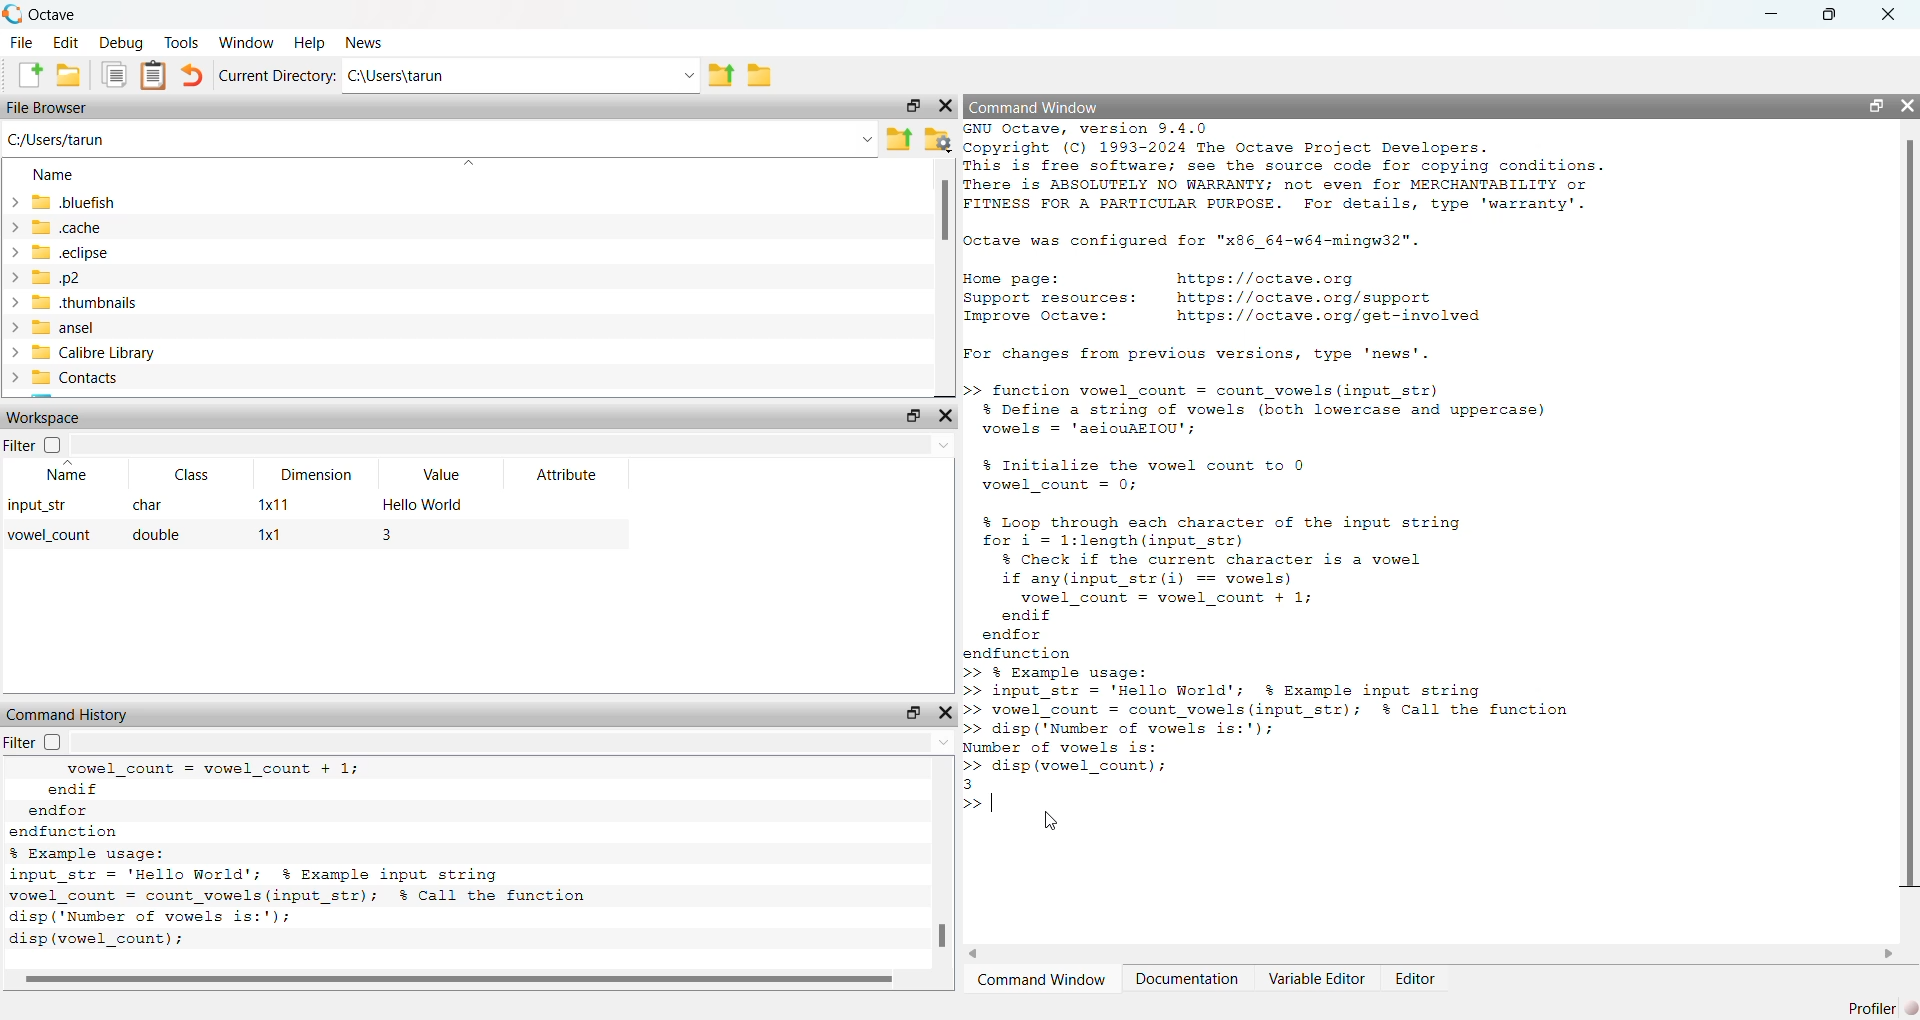  Describe the element at coordinates (913, 106) in the screenshot. I see `Undock Widget` at that location.